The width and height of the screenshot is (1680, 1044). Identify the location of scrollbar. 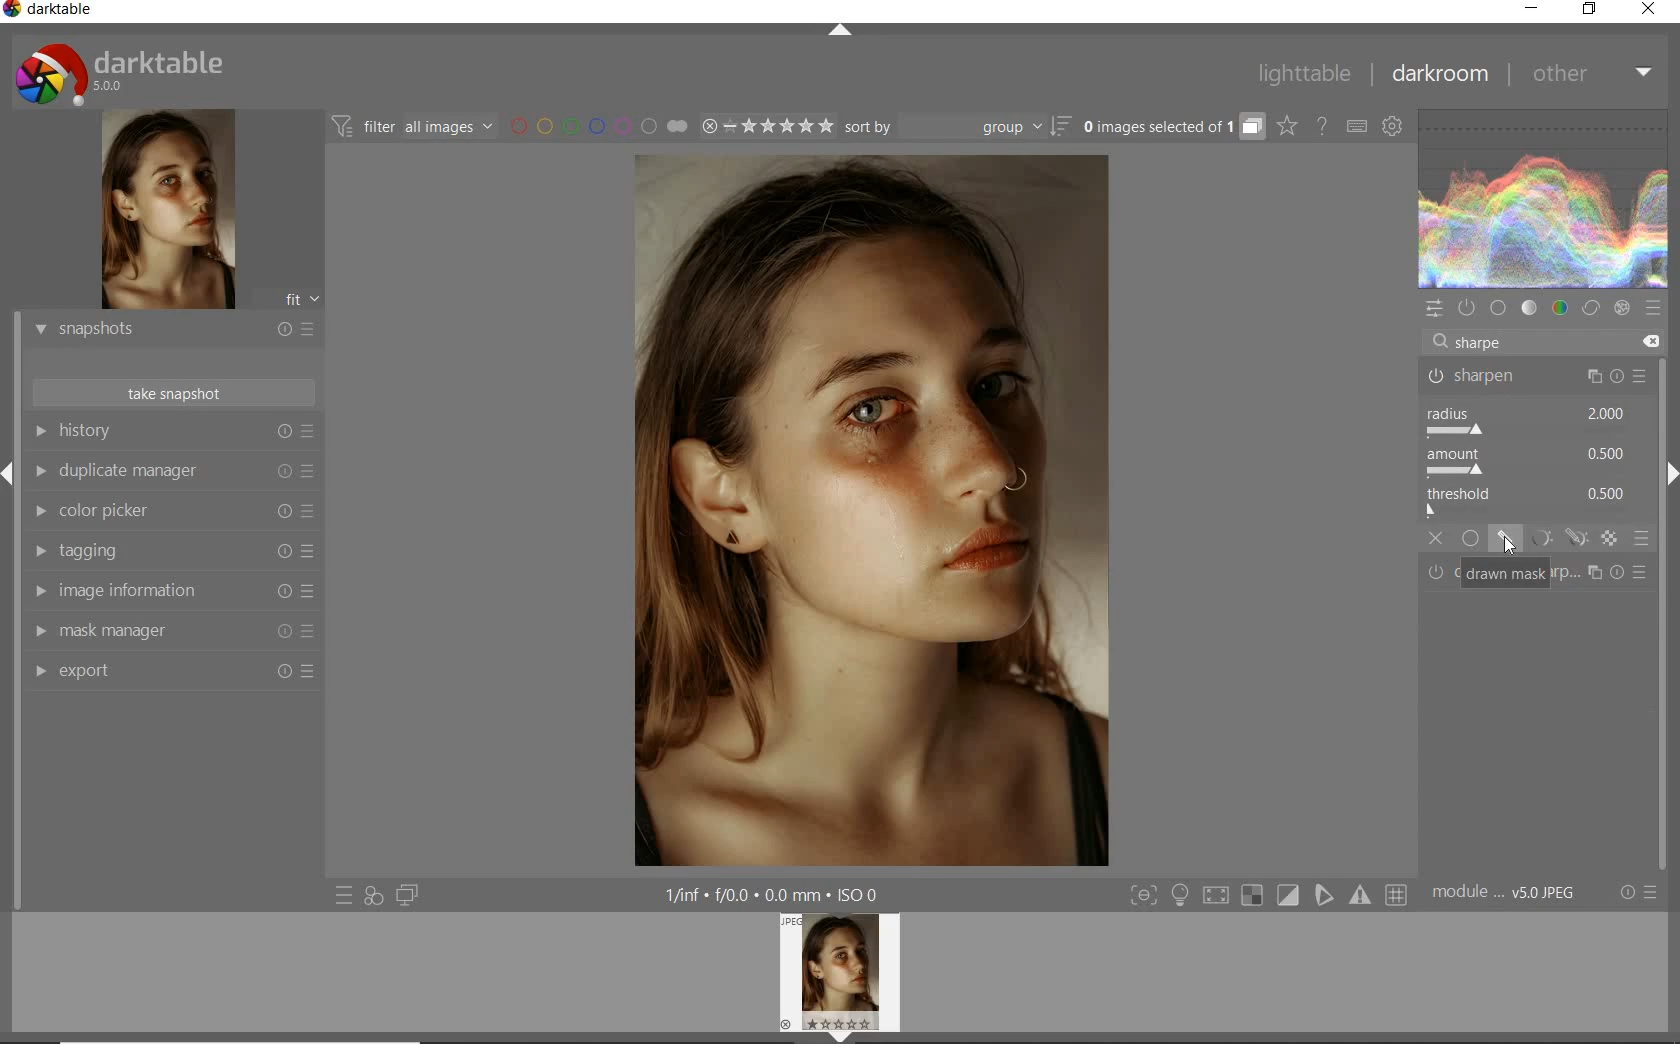
(1668, 613).